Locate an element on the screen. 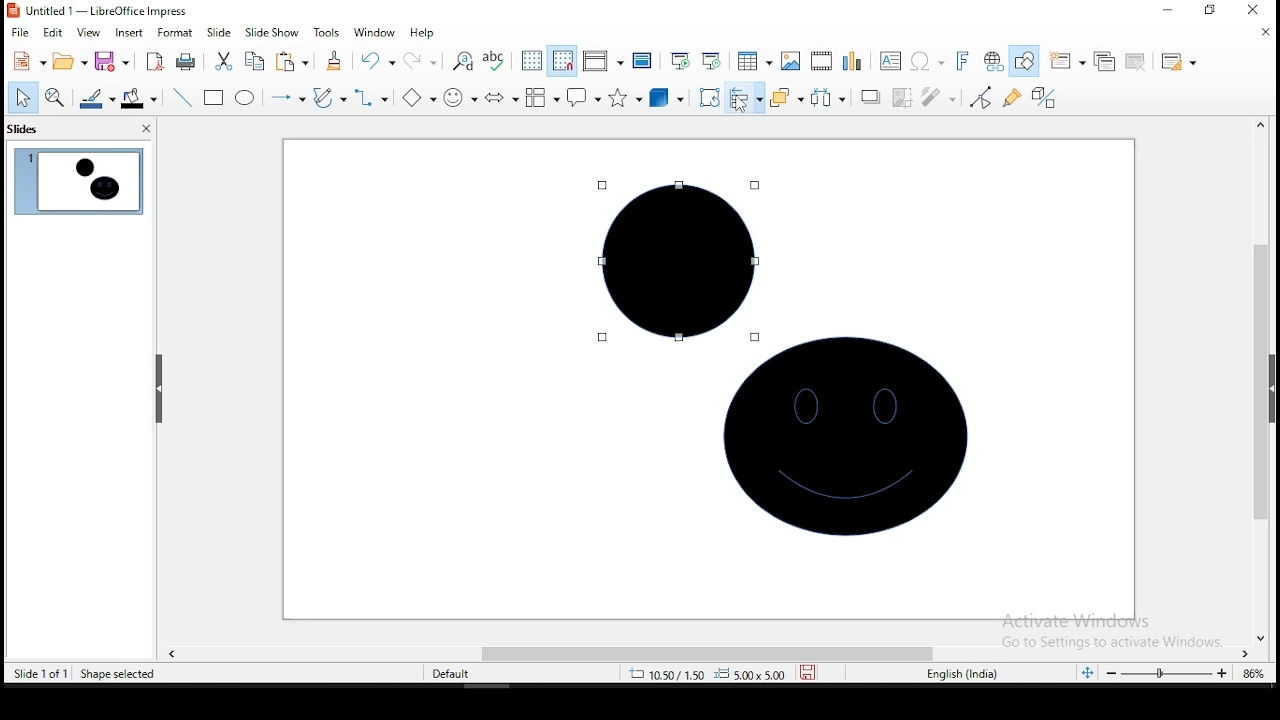 The width and height of the screenshot is (1280, 720). edit is located at coordinates (55, 33).